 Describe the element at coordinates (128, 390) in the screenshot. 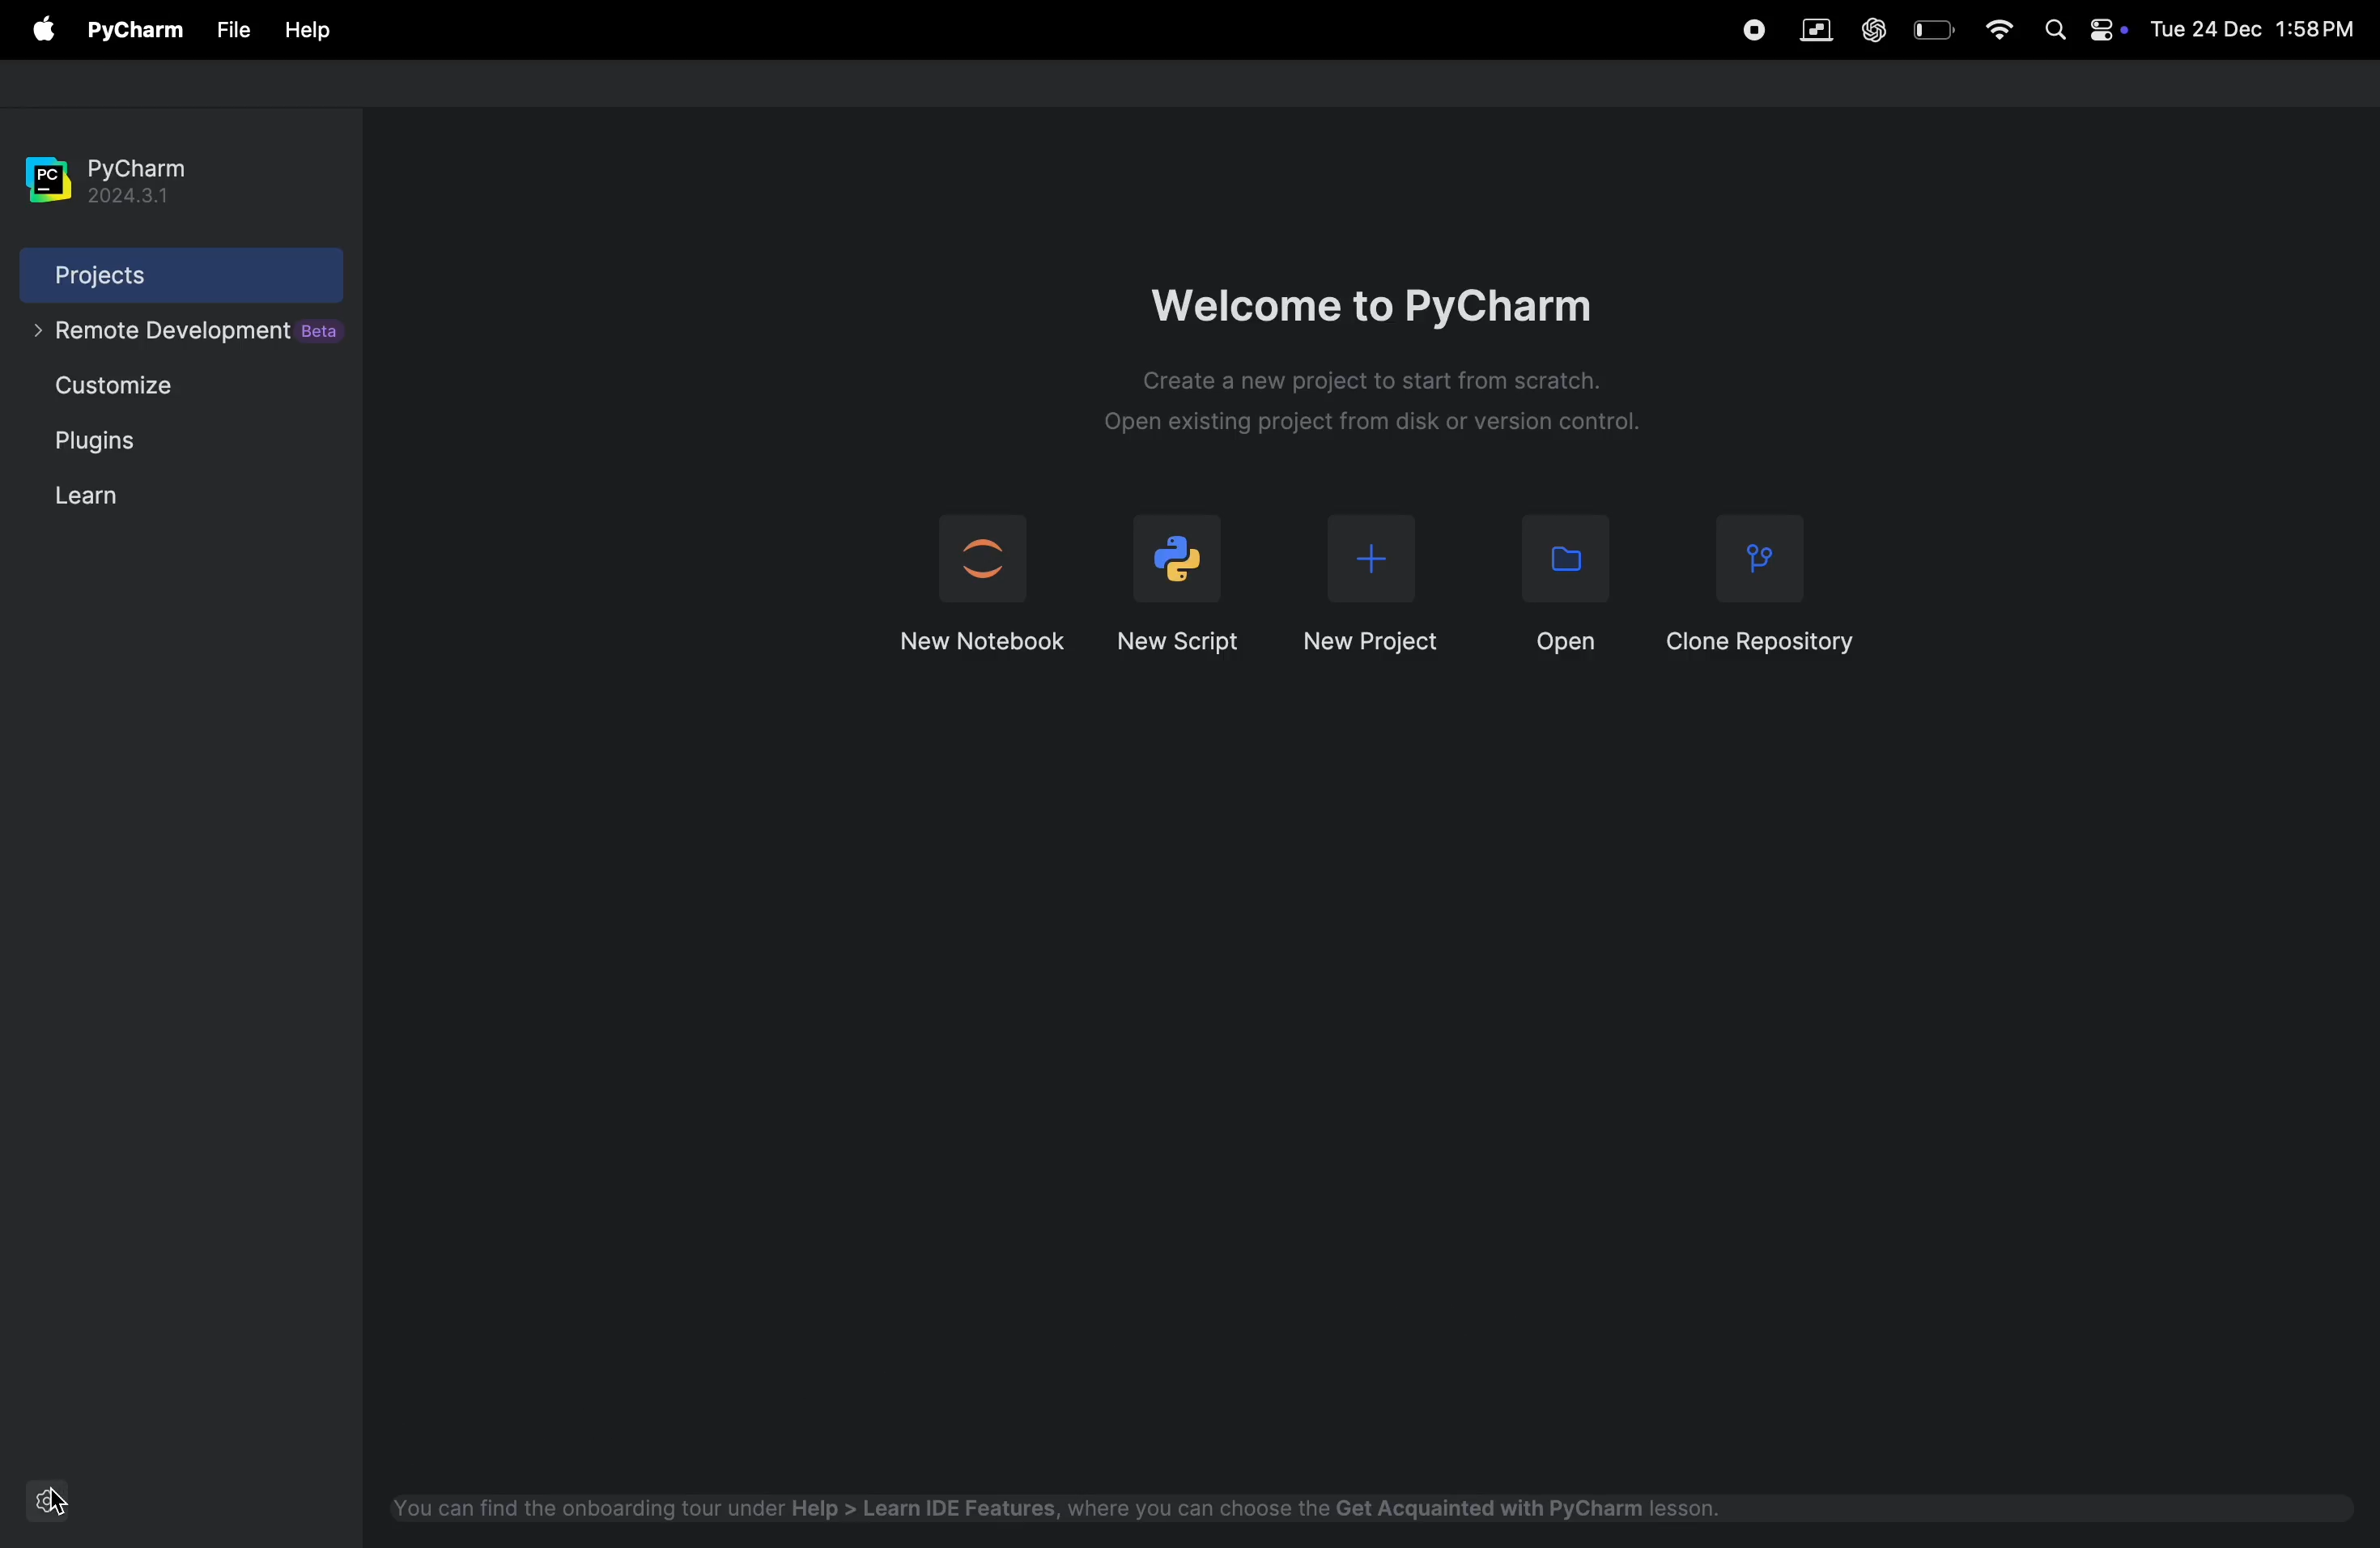

I see `Customize` at that location.